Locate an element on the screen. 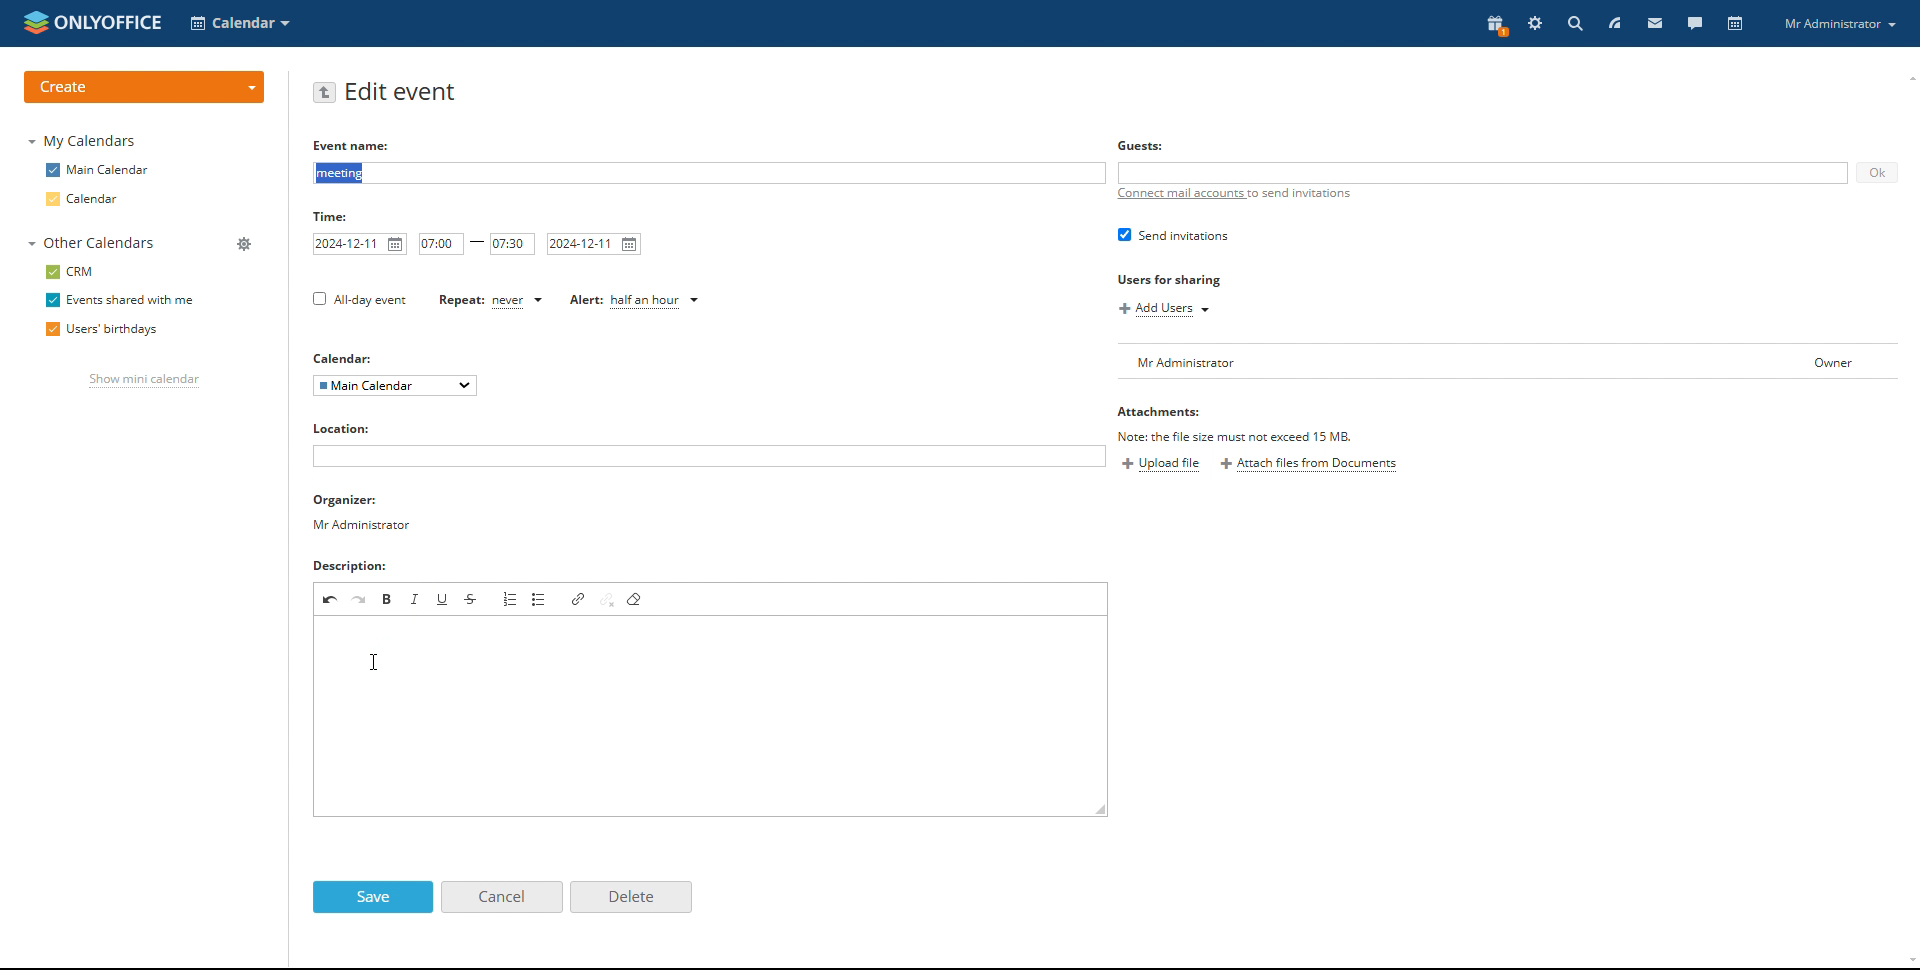 The height and width of the screenshot is (970, 1920). create is located at coordinates (144, 87).